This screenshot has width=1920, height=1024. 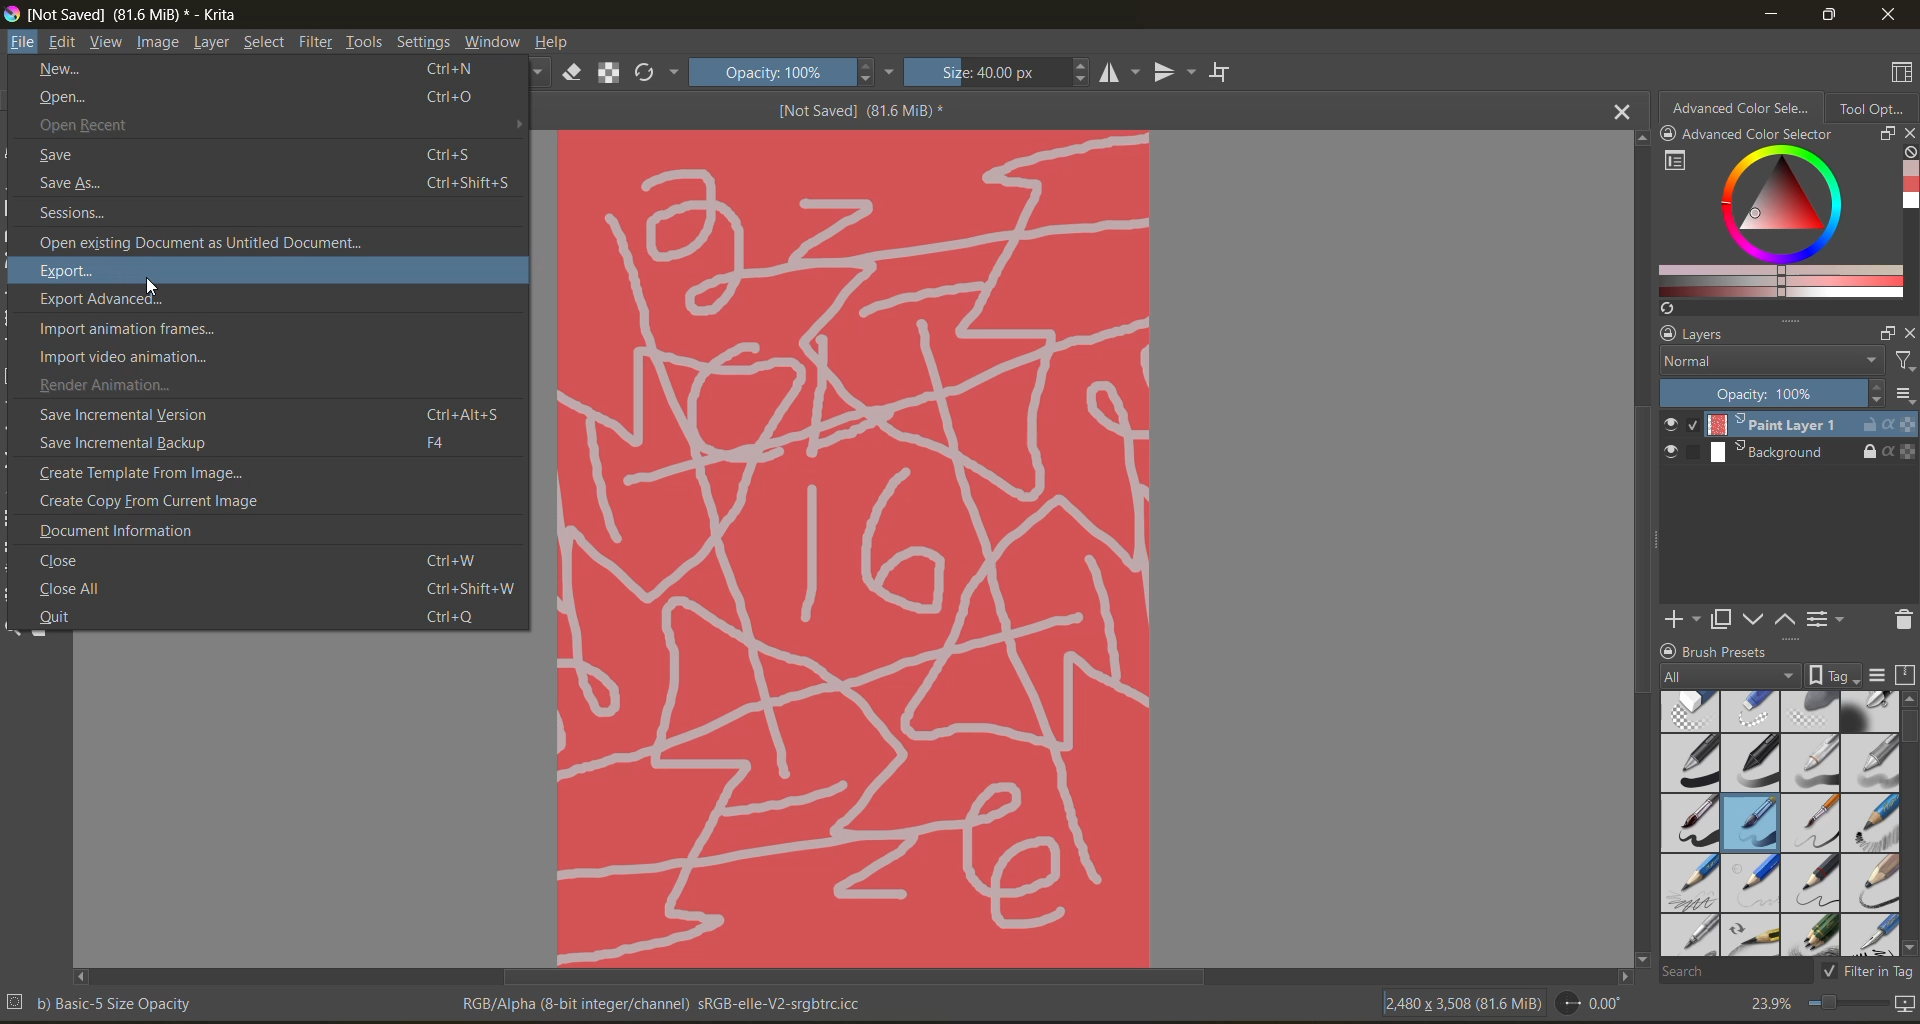 What do you see at coordinates (1588, 1003) in the screenshot?
I see `flip angle` at bounding box center [1588, 1003].